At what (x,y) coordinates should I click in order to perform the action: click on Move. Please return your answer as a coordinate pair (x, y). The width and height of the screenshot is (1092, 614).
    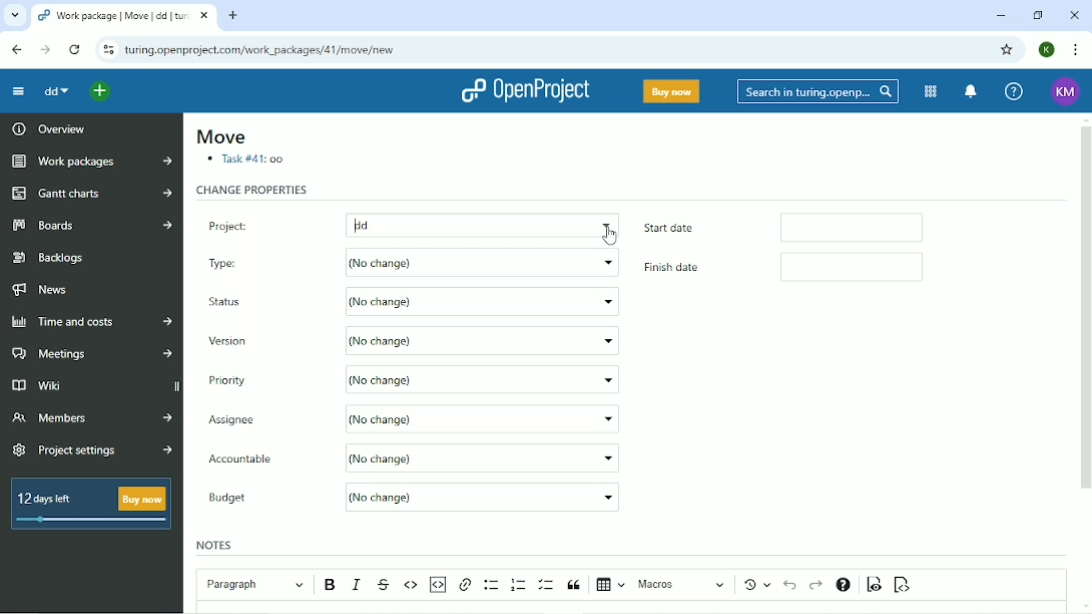
    Looking at the image, I should click on (220, 137).